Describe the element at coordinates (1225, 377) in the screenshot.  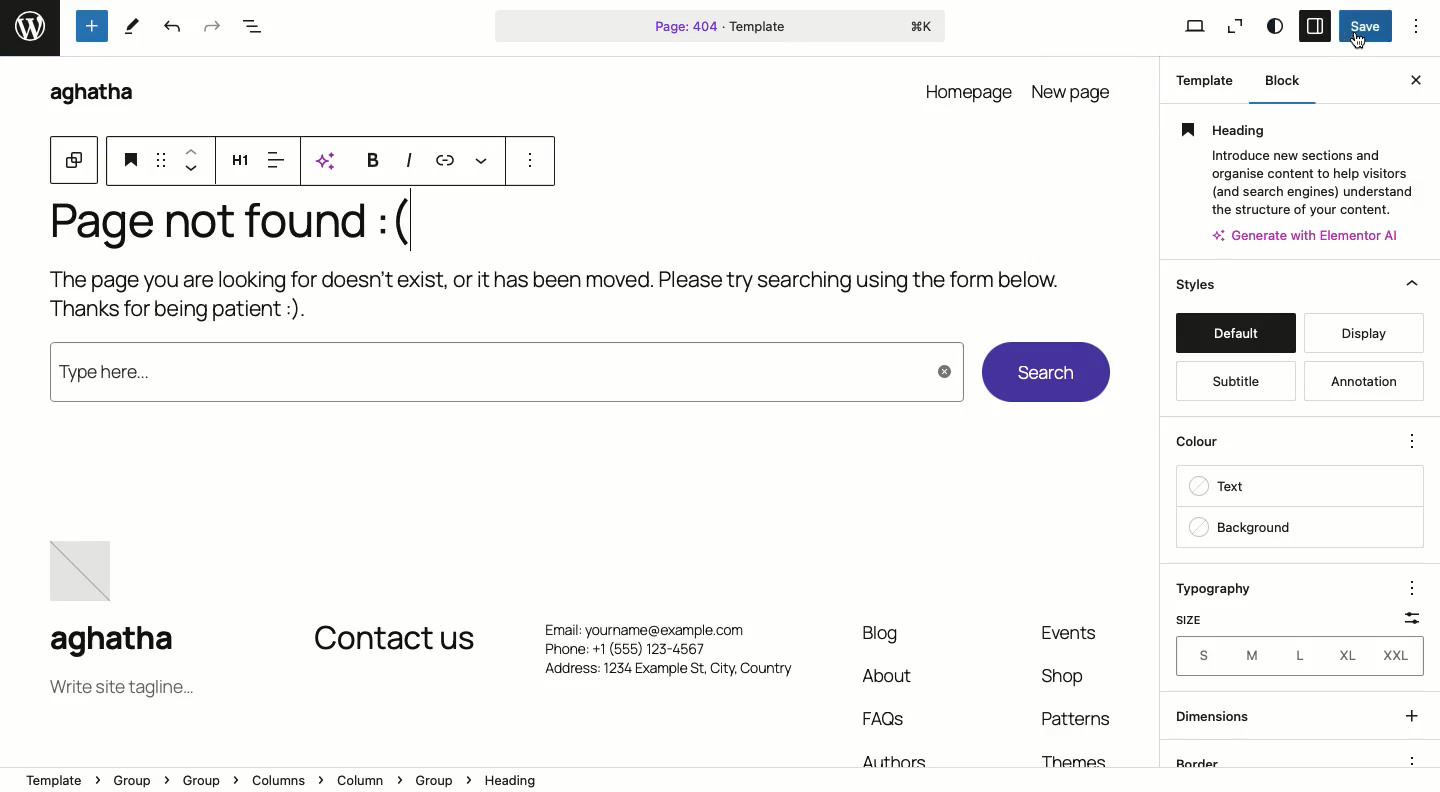
I see `subtitle` at that location.